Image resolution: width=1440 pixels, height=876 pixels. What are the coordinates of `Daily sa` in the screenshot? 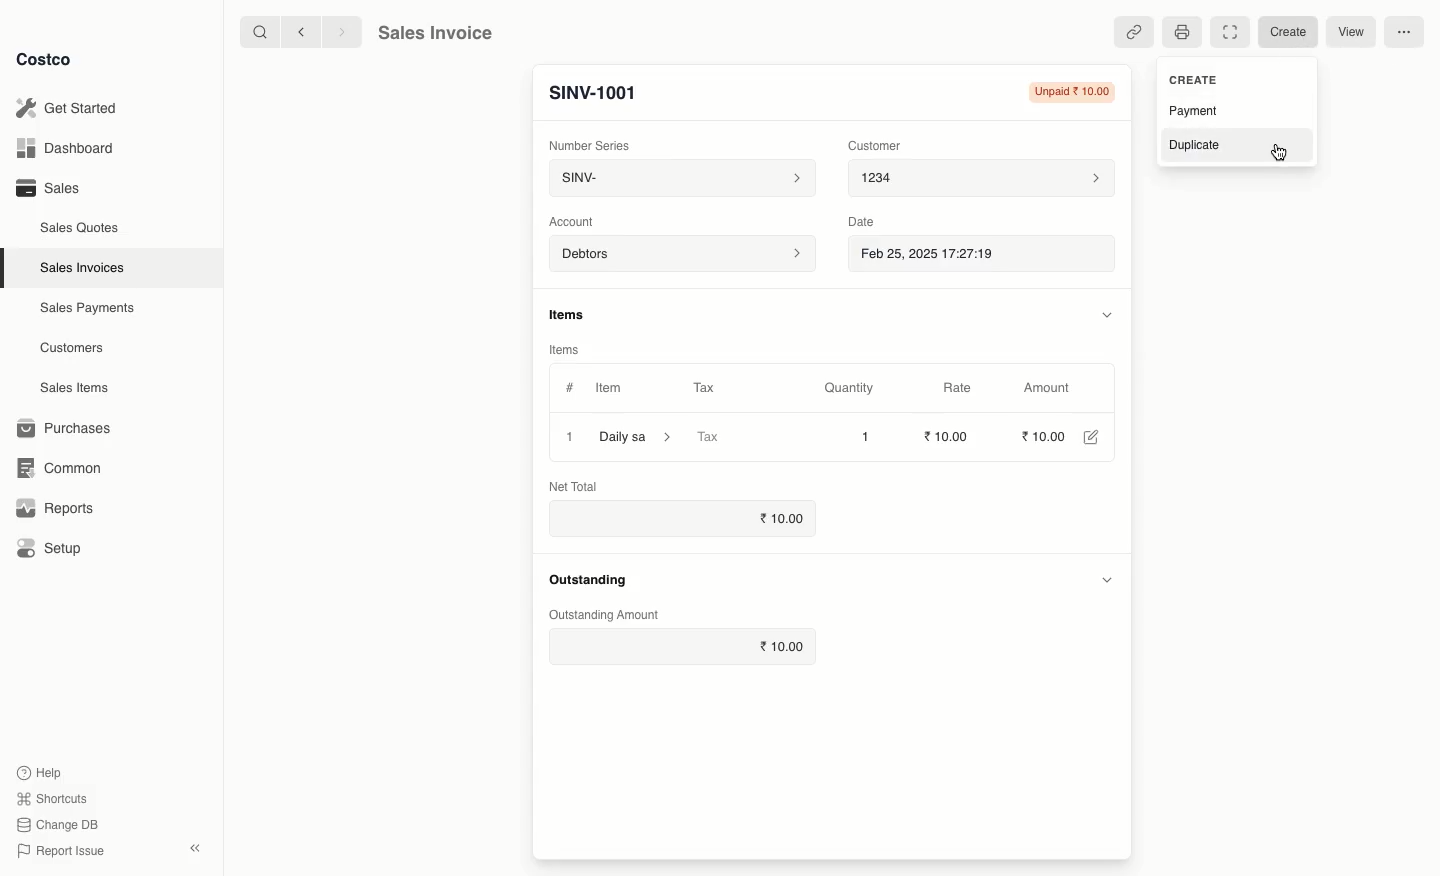 It's located at (639, 436).